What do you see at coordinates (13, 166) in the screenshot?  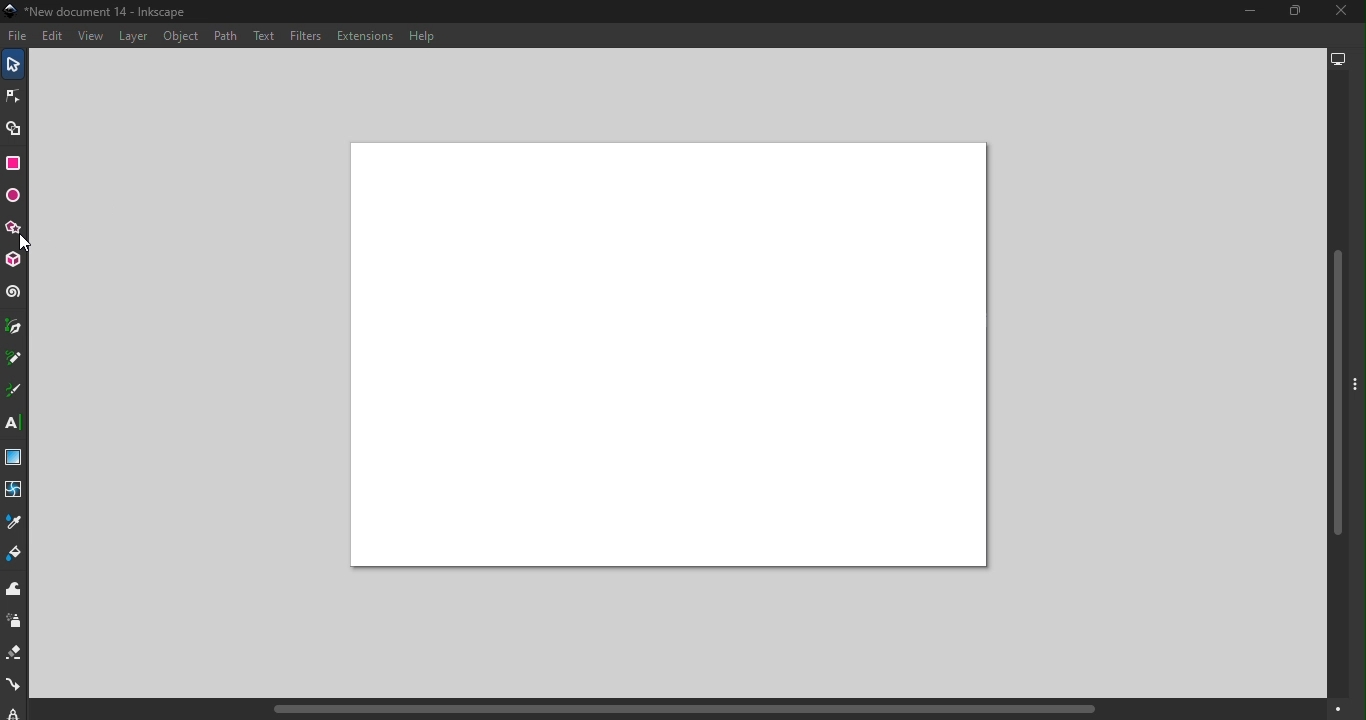 I see `Rectangle tool` at bounding box center [13, 166].